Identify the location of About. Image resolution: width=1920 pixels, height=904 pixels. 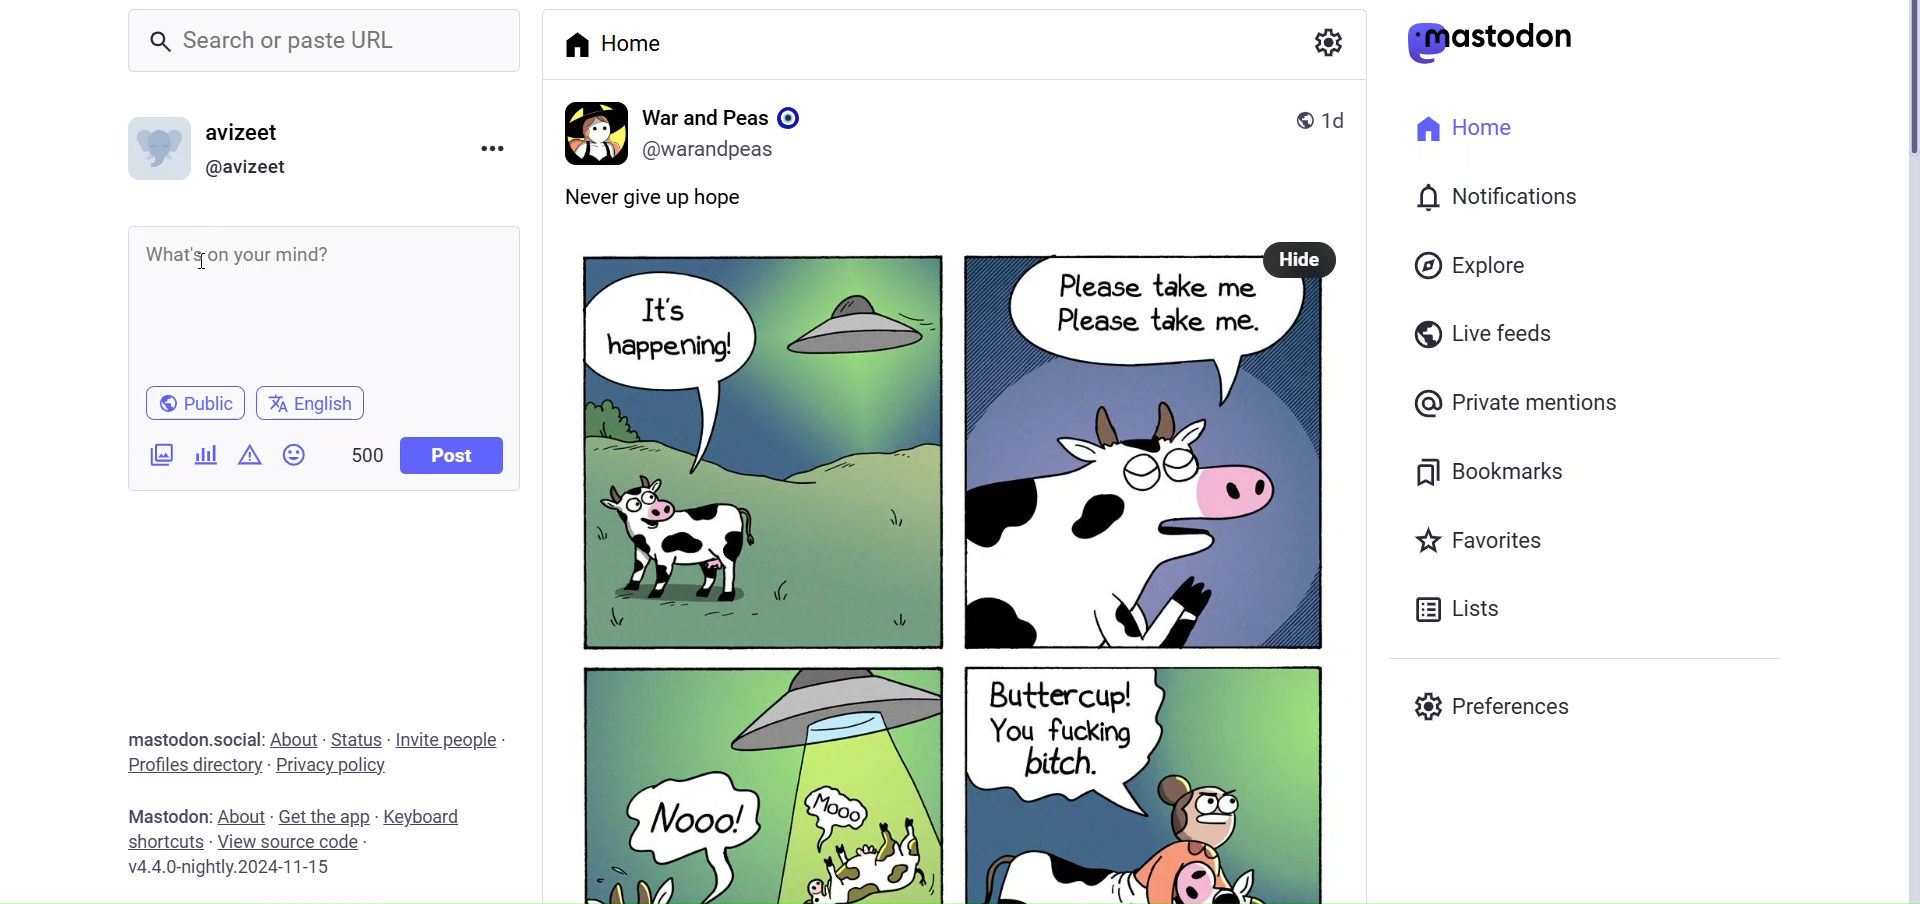
(241, 805).